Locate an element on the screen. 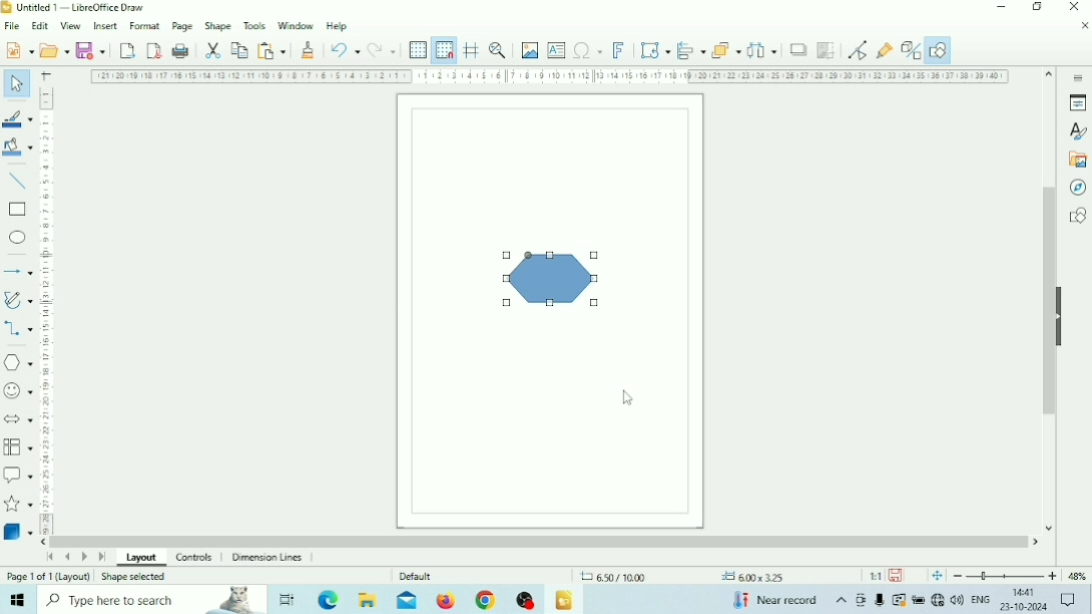 This screenshot has height=614, width=1092. Shapes is located at coordinates (1077, 215).